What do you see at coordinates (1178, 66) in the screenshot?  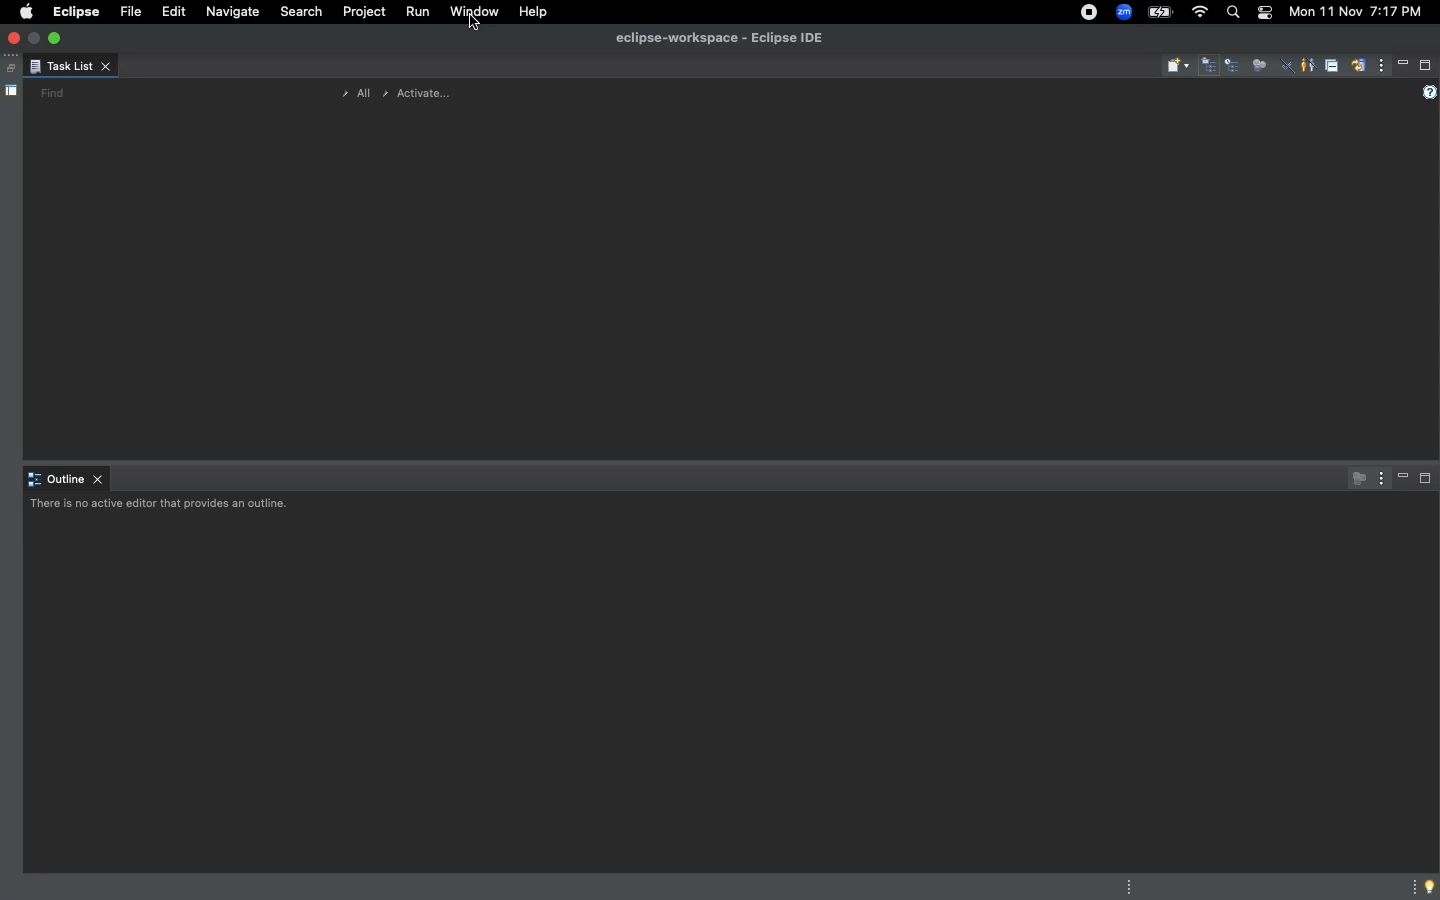 I see `New task` at bounding box center [1178, 66].